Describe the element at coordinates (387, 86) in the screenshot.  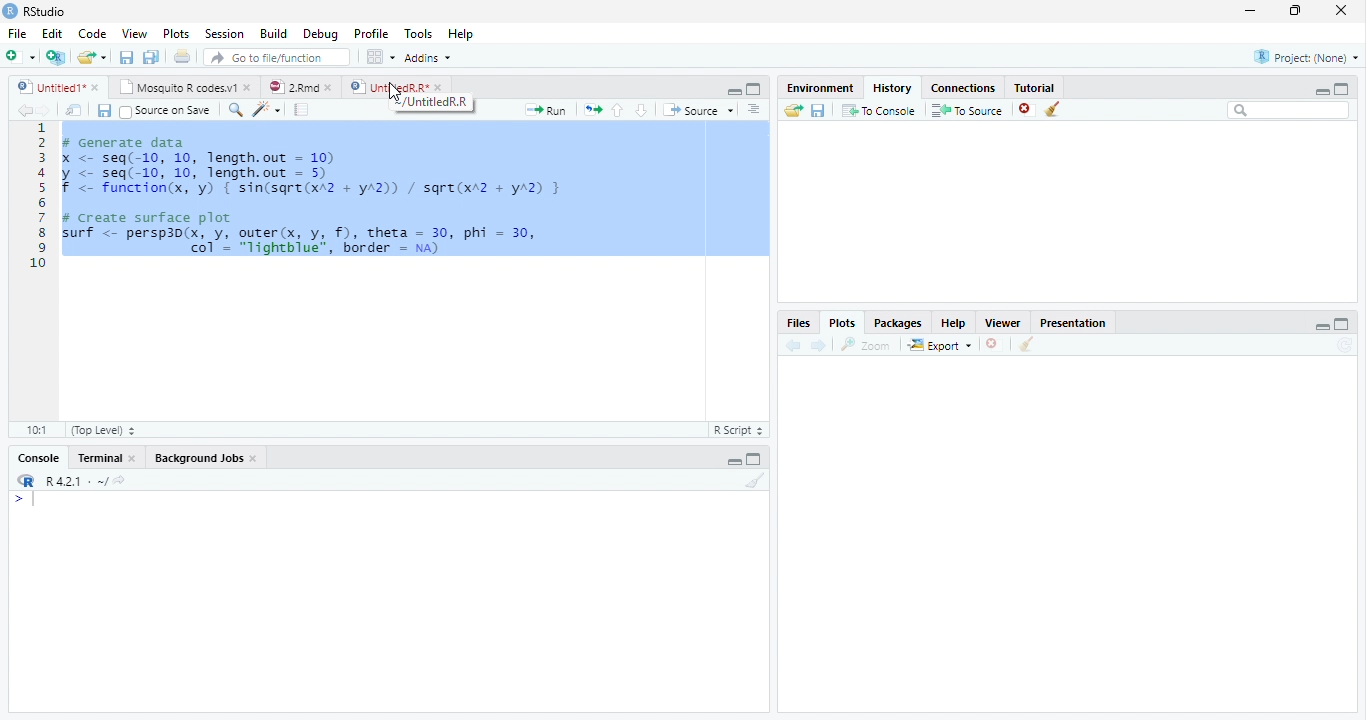
I see `UntitledR.R*` at that location.